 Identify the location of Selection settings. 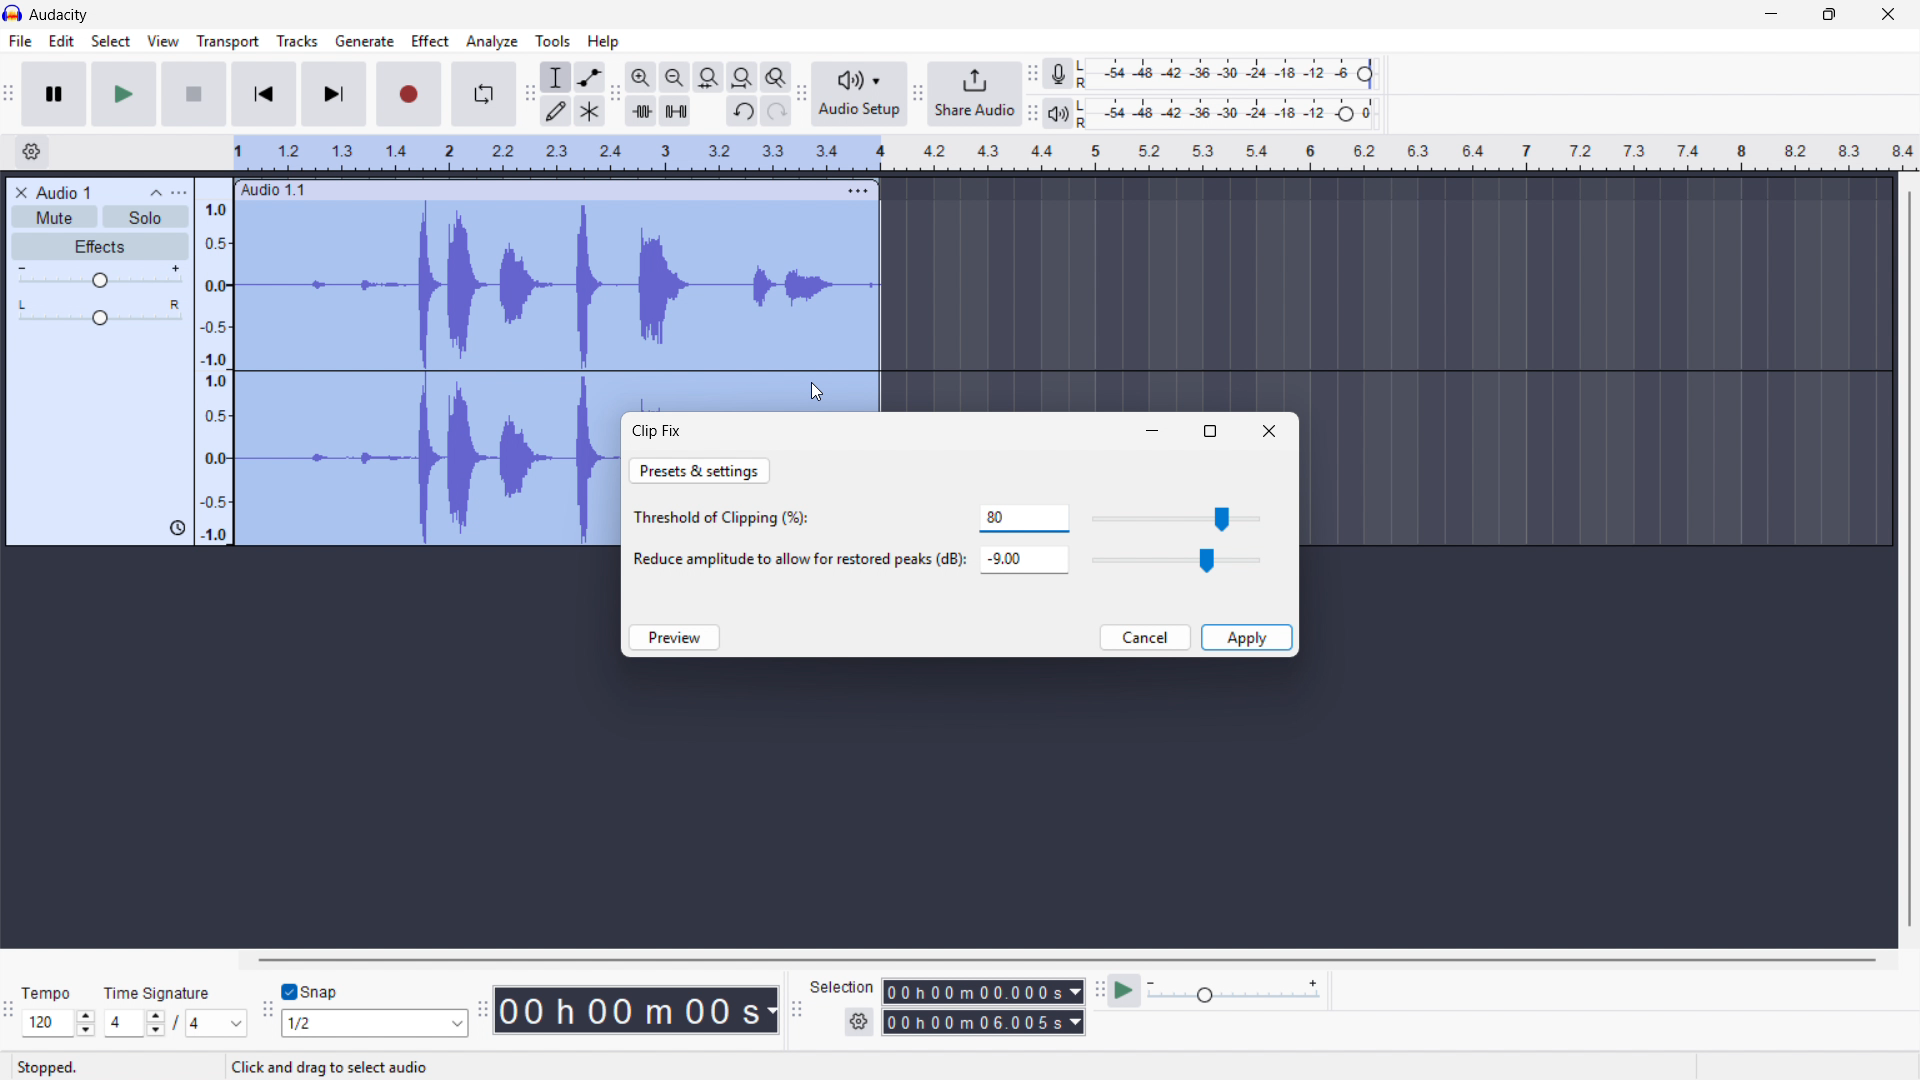
(859, 1022).